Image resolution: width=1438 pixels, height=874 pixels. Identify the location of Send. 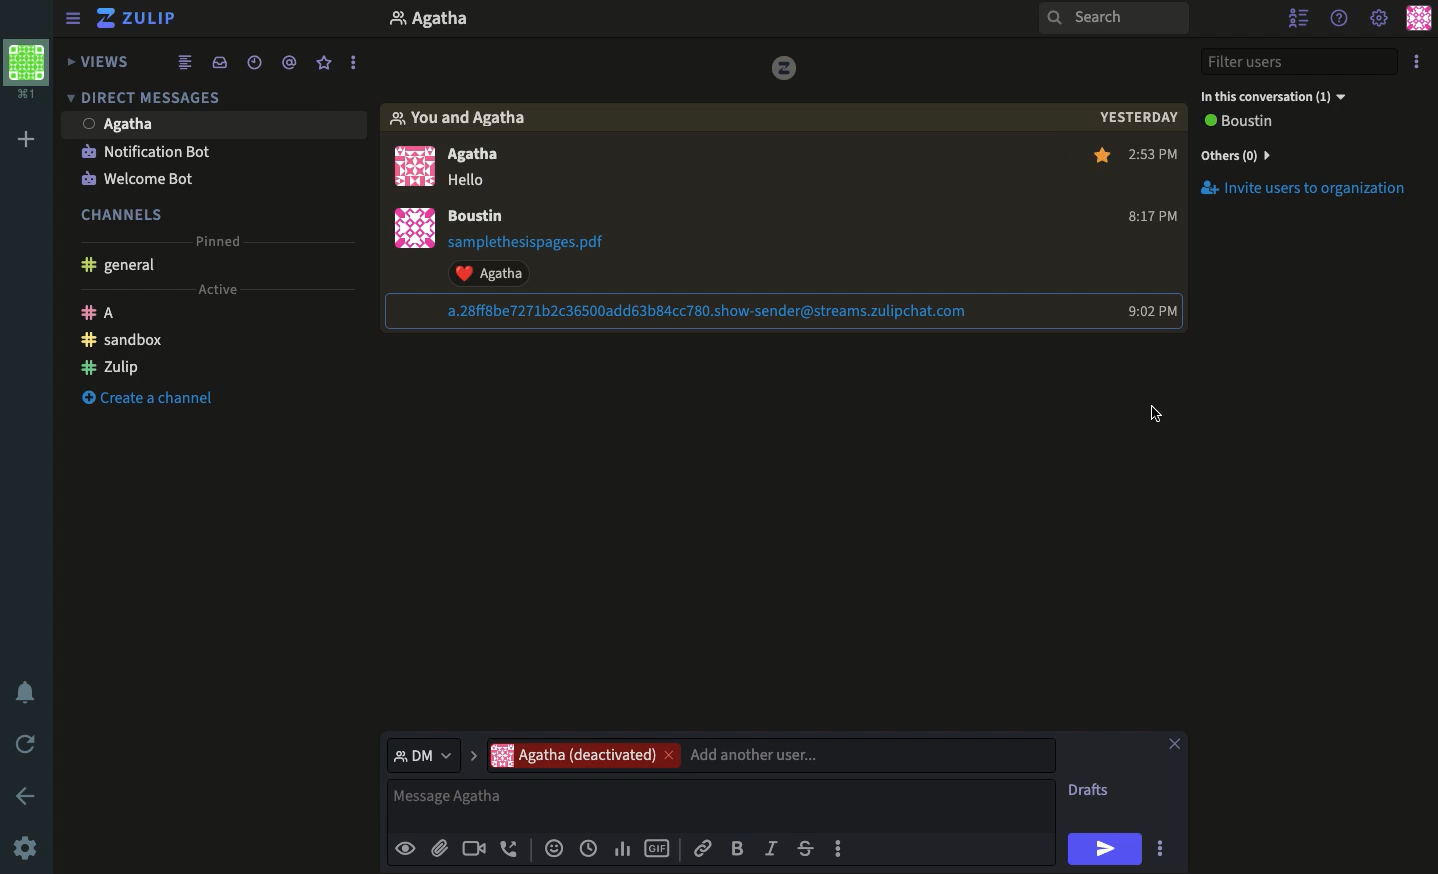
(1107, 849).